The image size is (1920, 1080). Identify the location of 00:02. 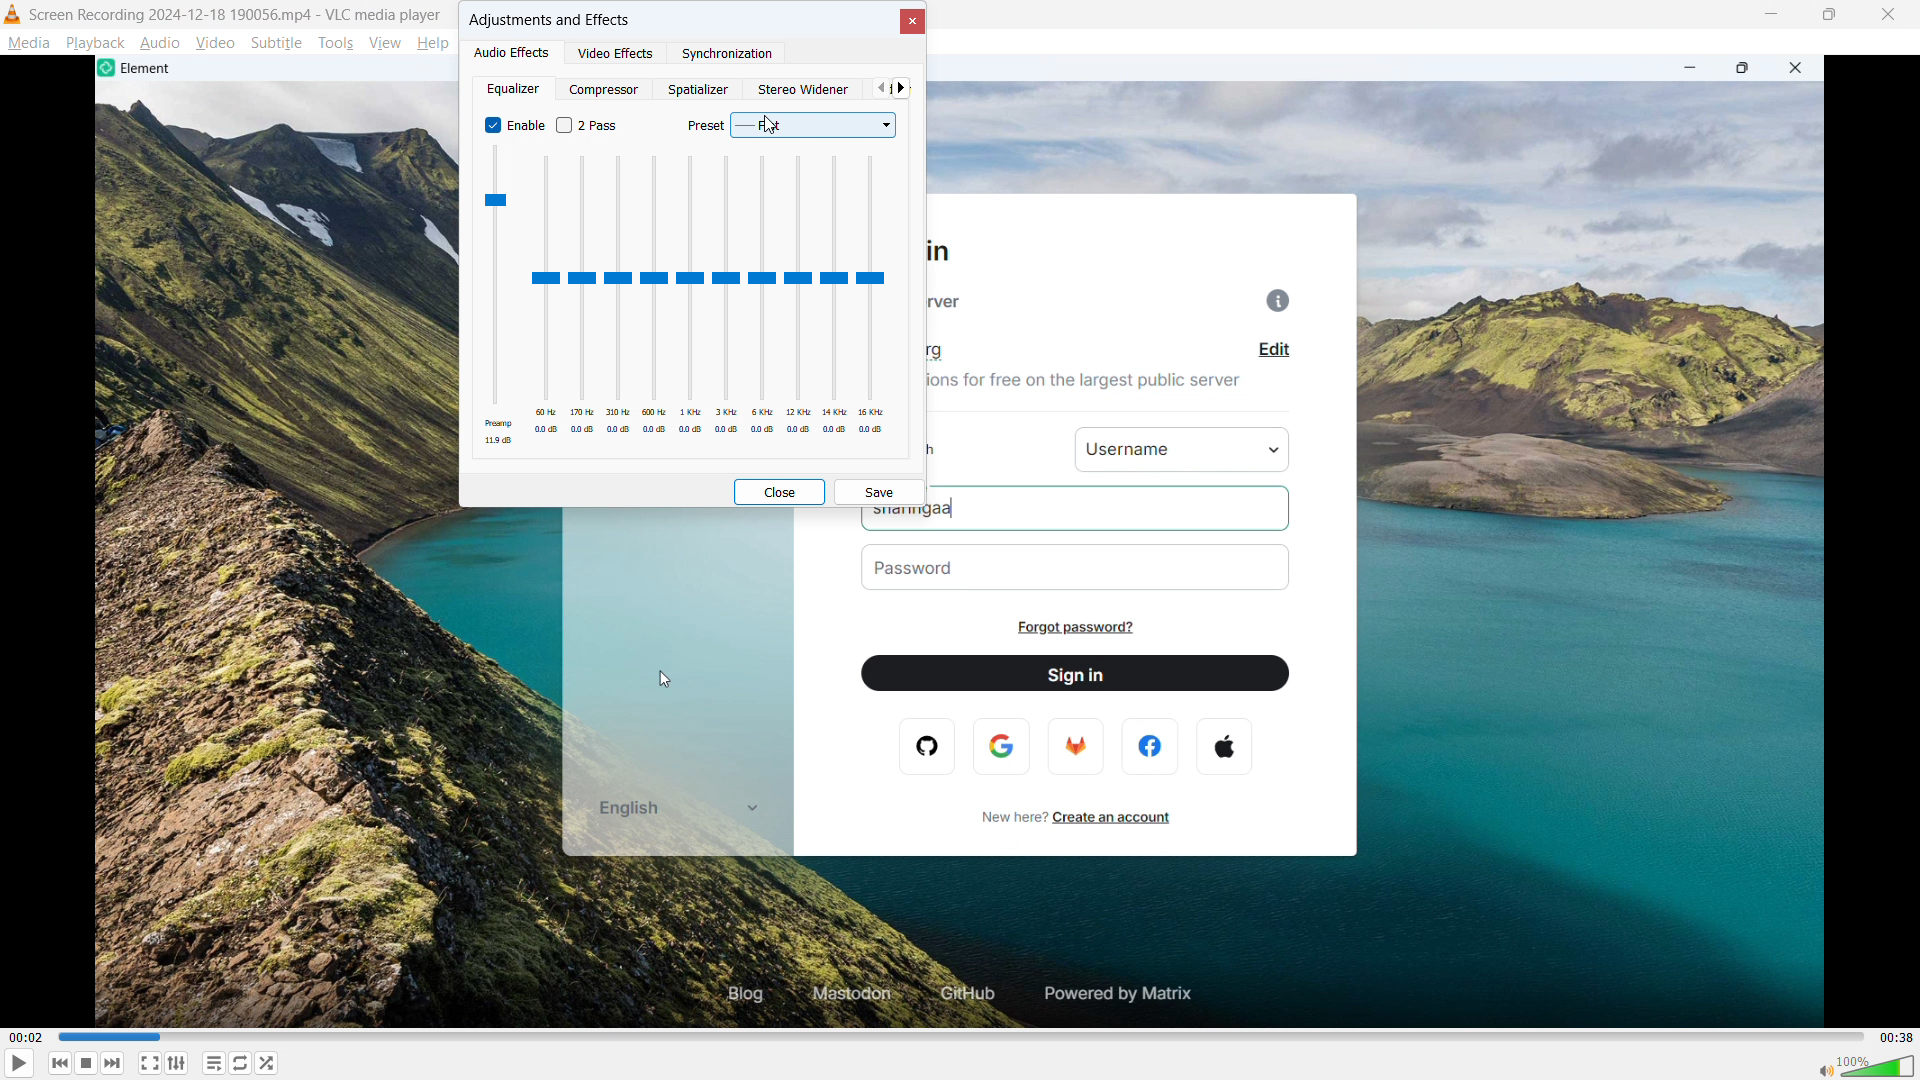
(56, 1038).